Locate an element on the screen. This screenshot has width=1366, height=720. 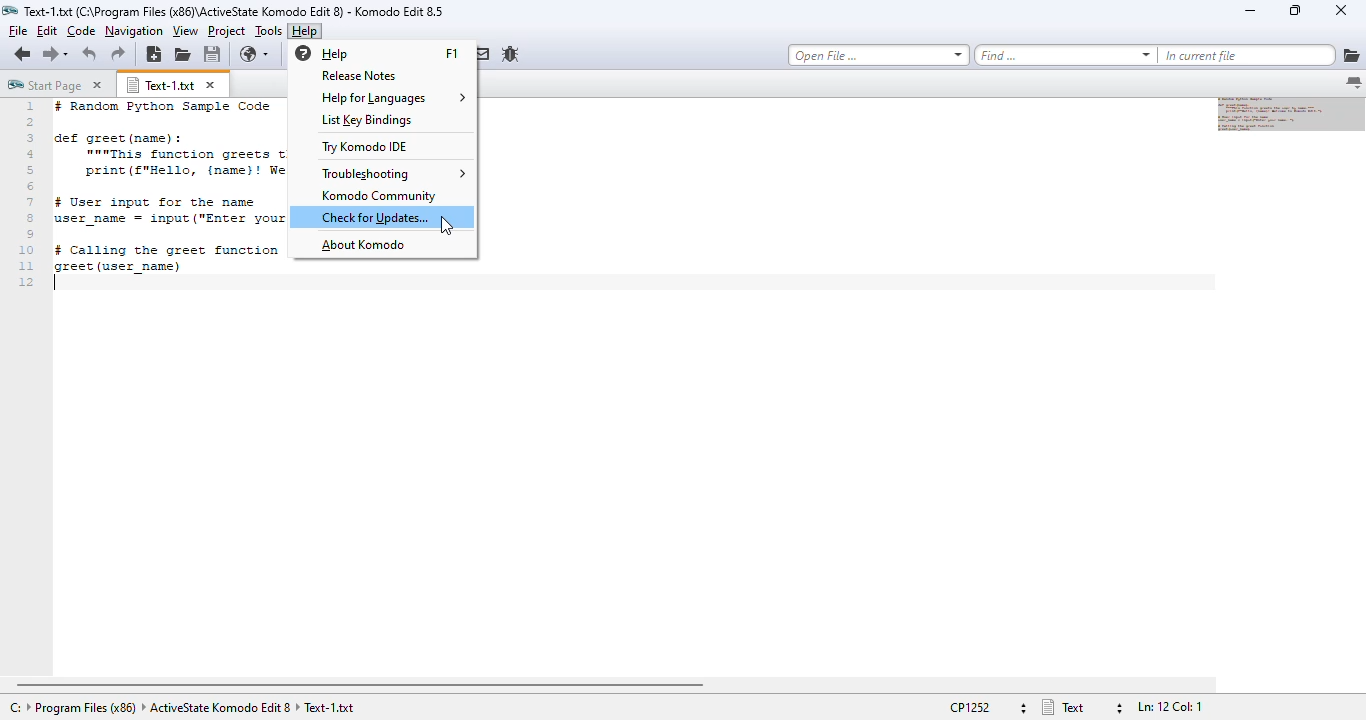
in current file is located at coordinates (1246, 56).